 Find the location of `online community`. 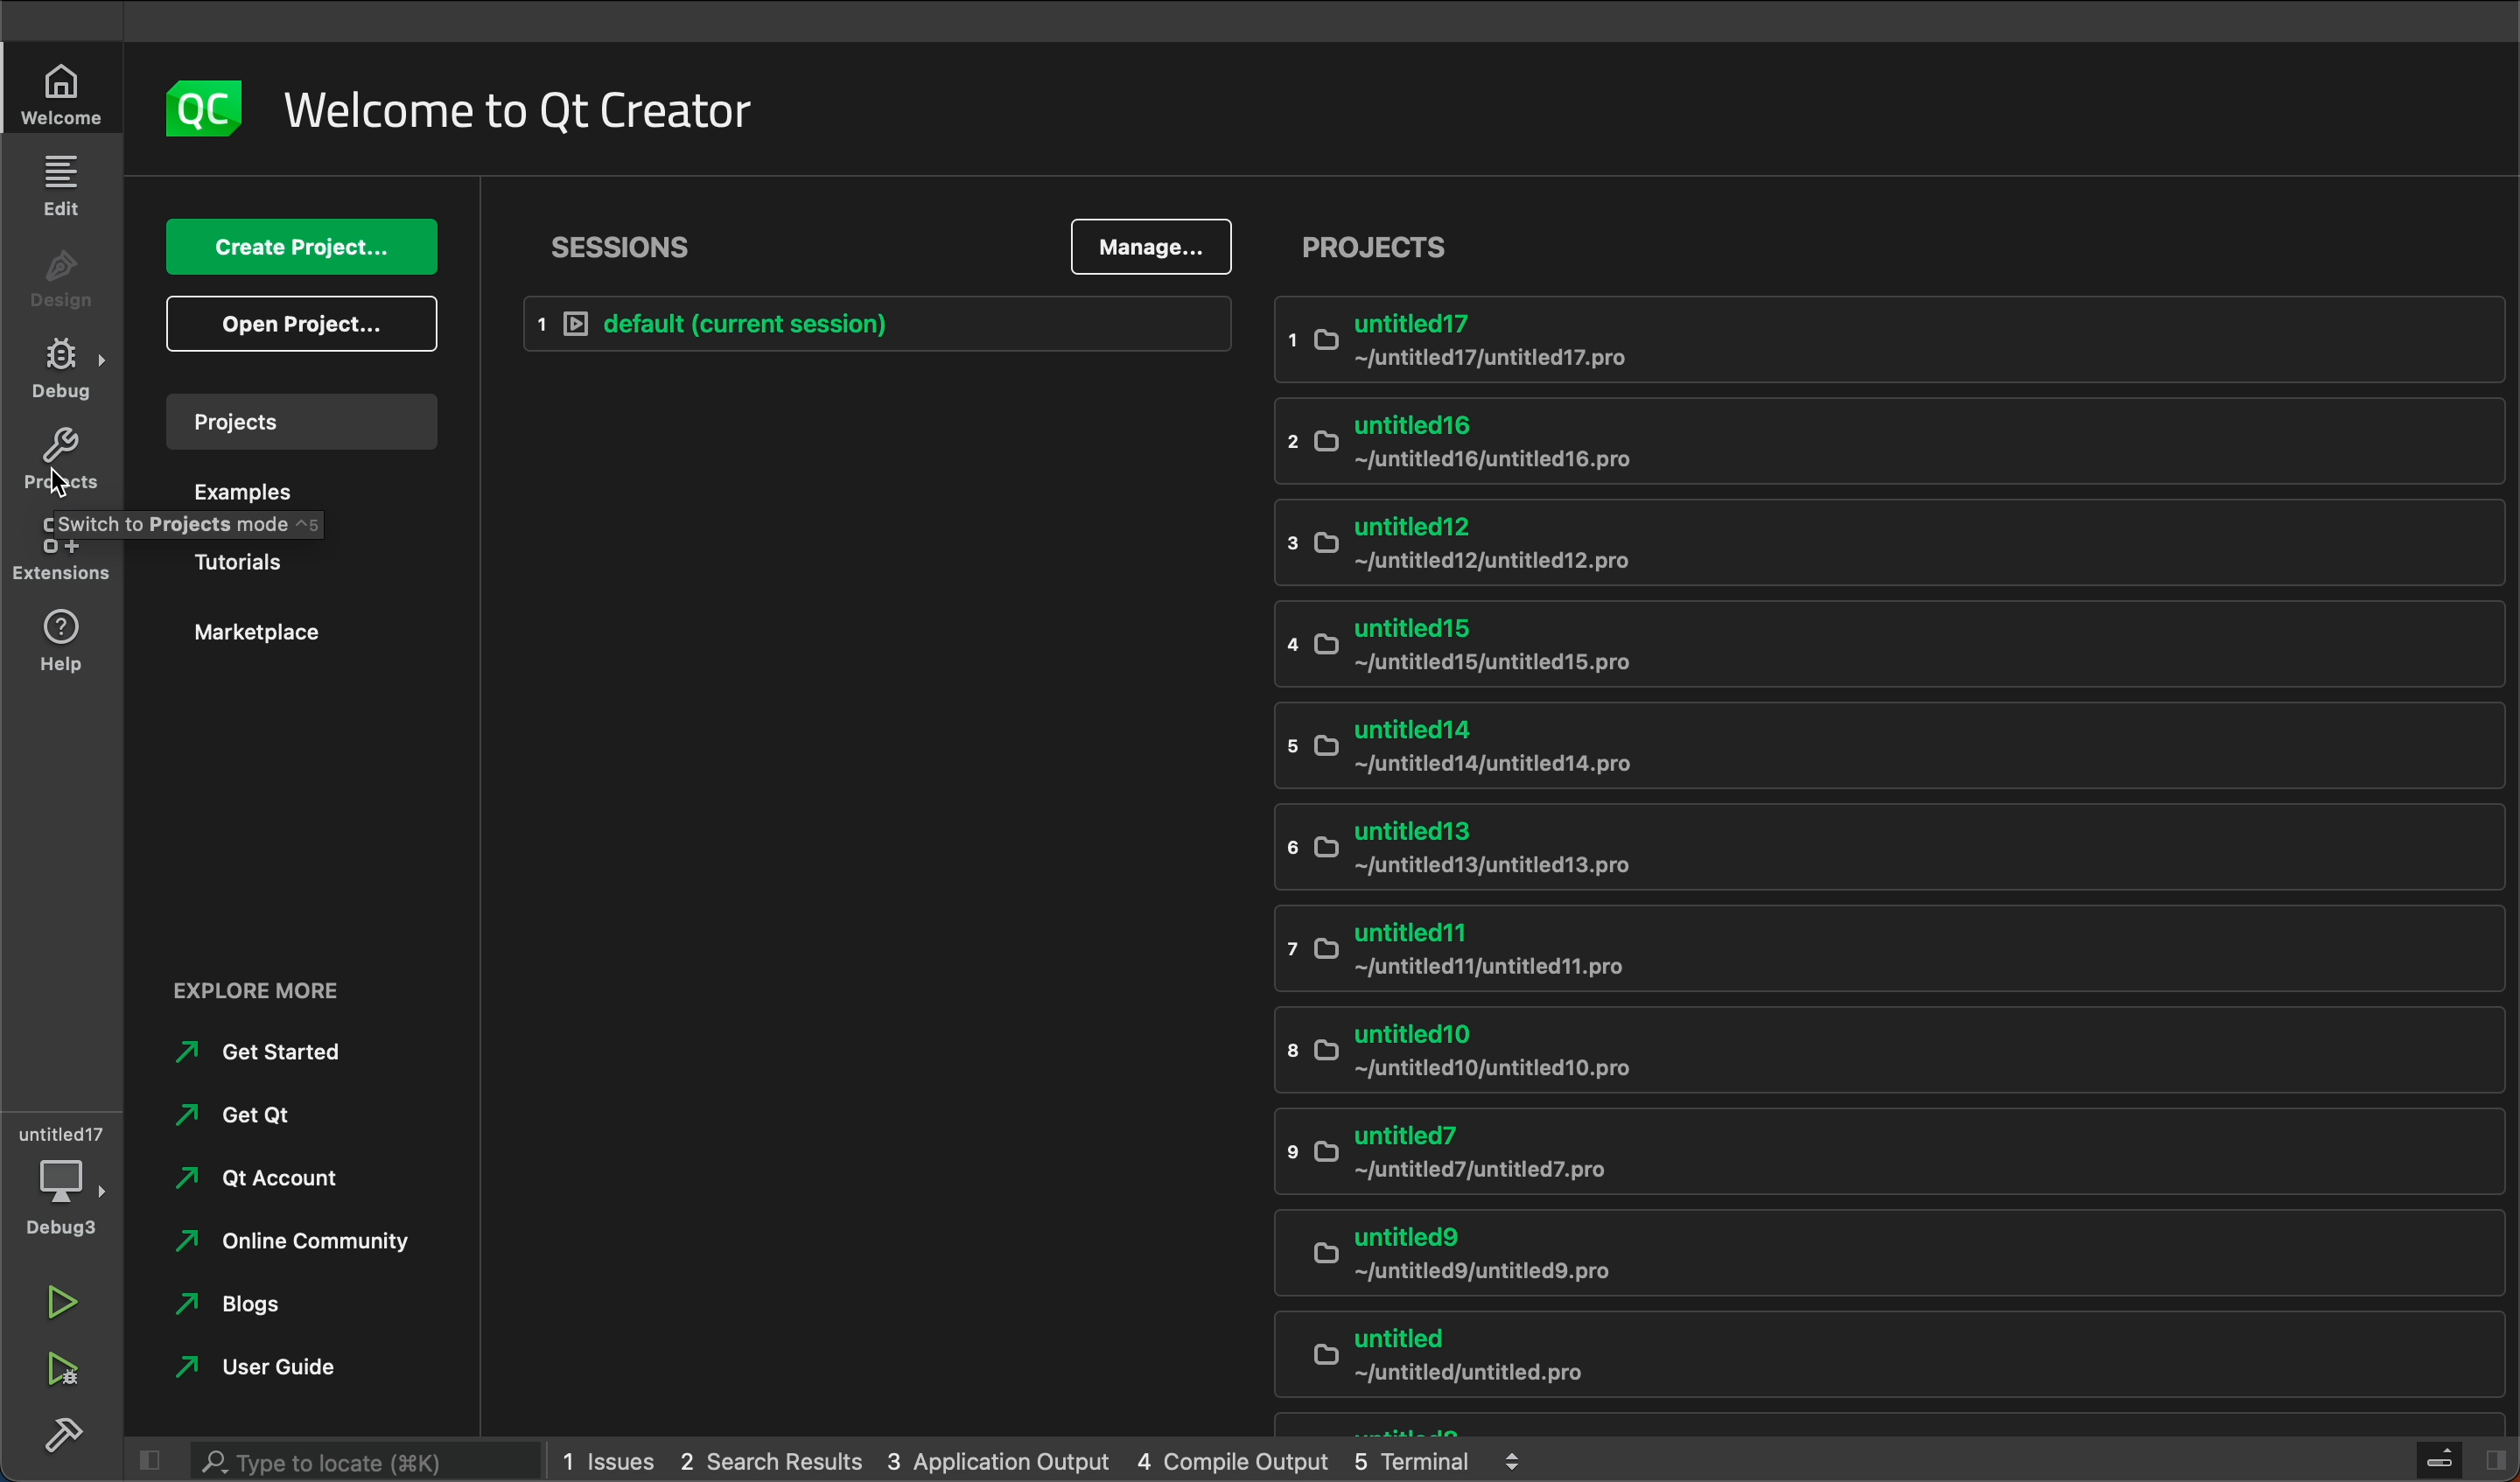

online community is located at coordinates (290, 1237).